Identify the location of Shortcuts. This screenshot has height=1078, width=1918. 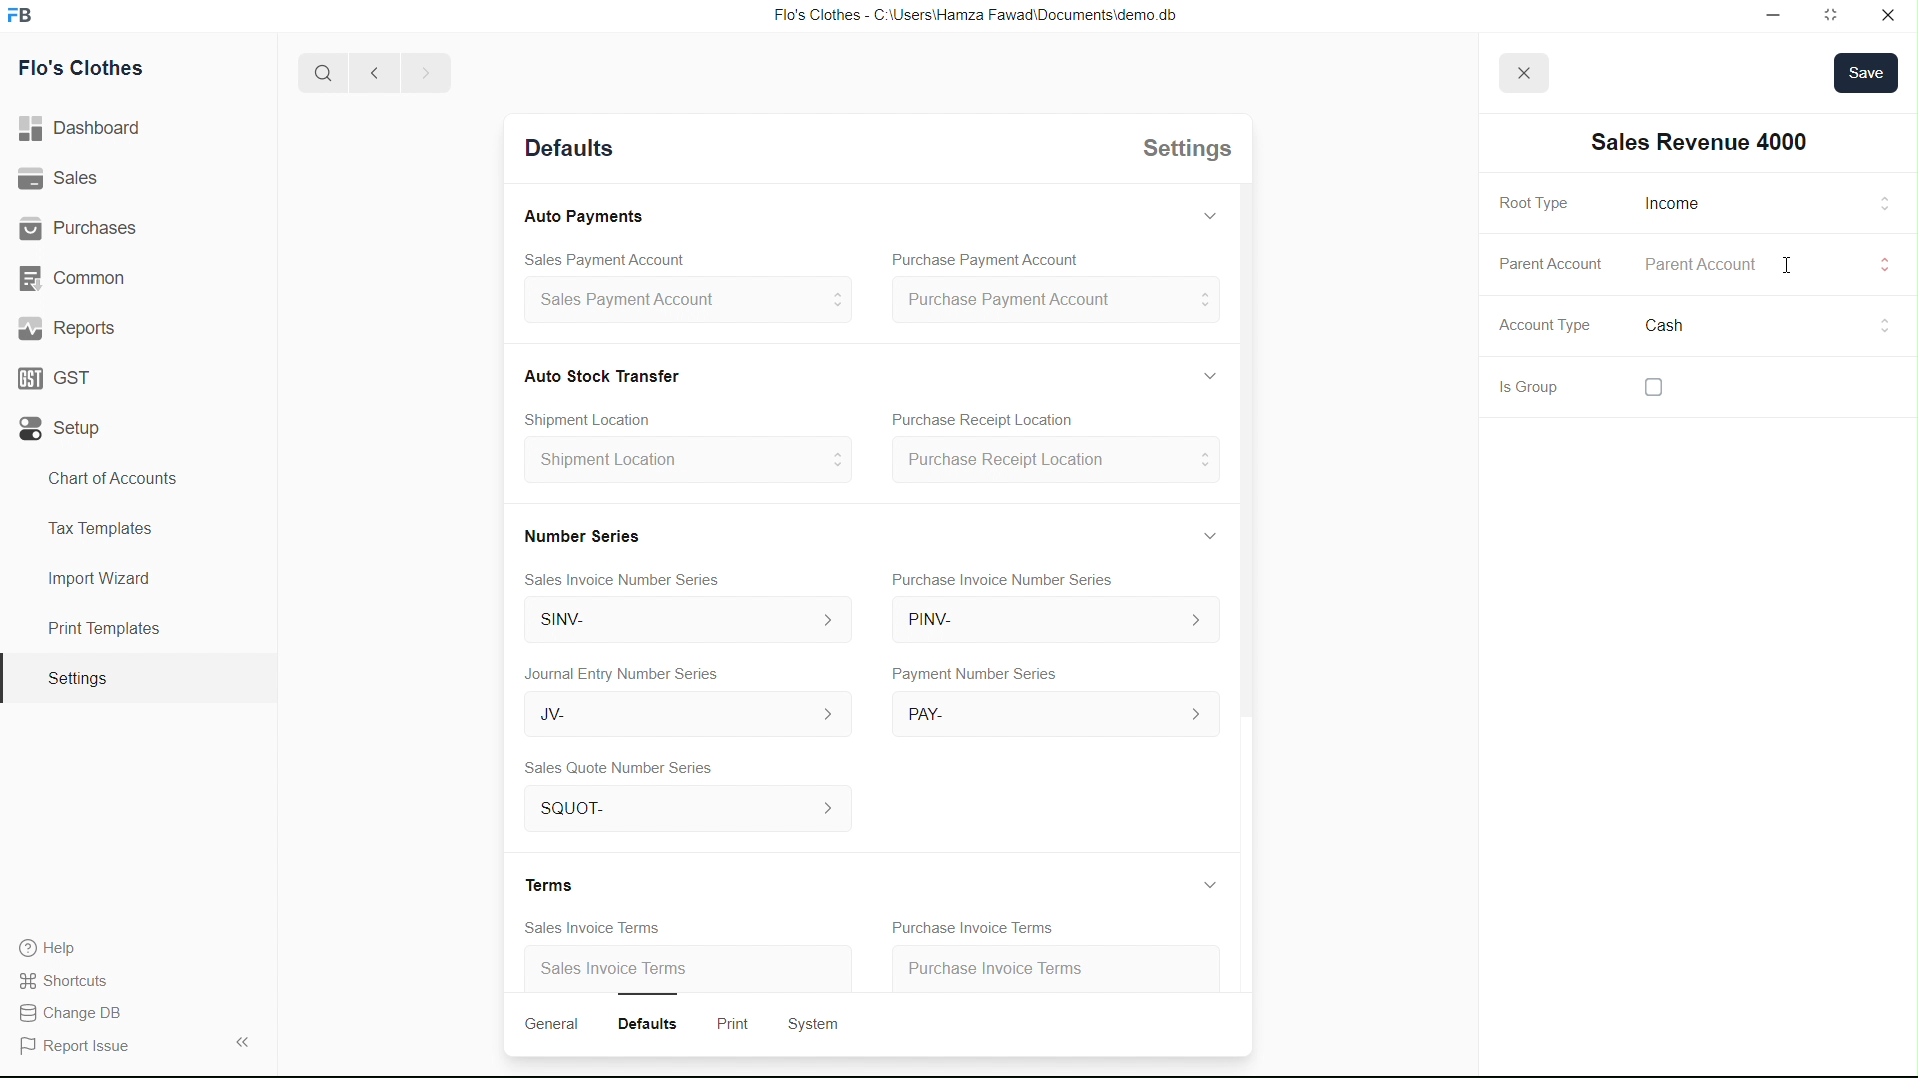
(75, 979).